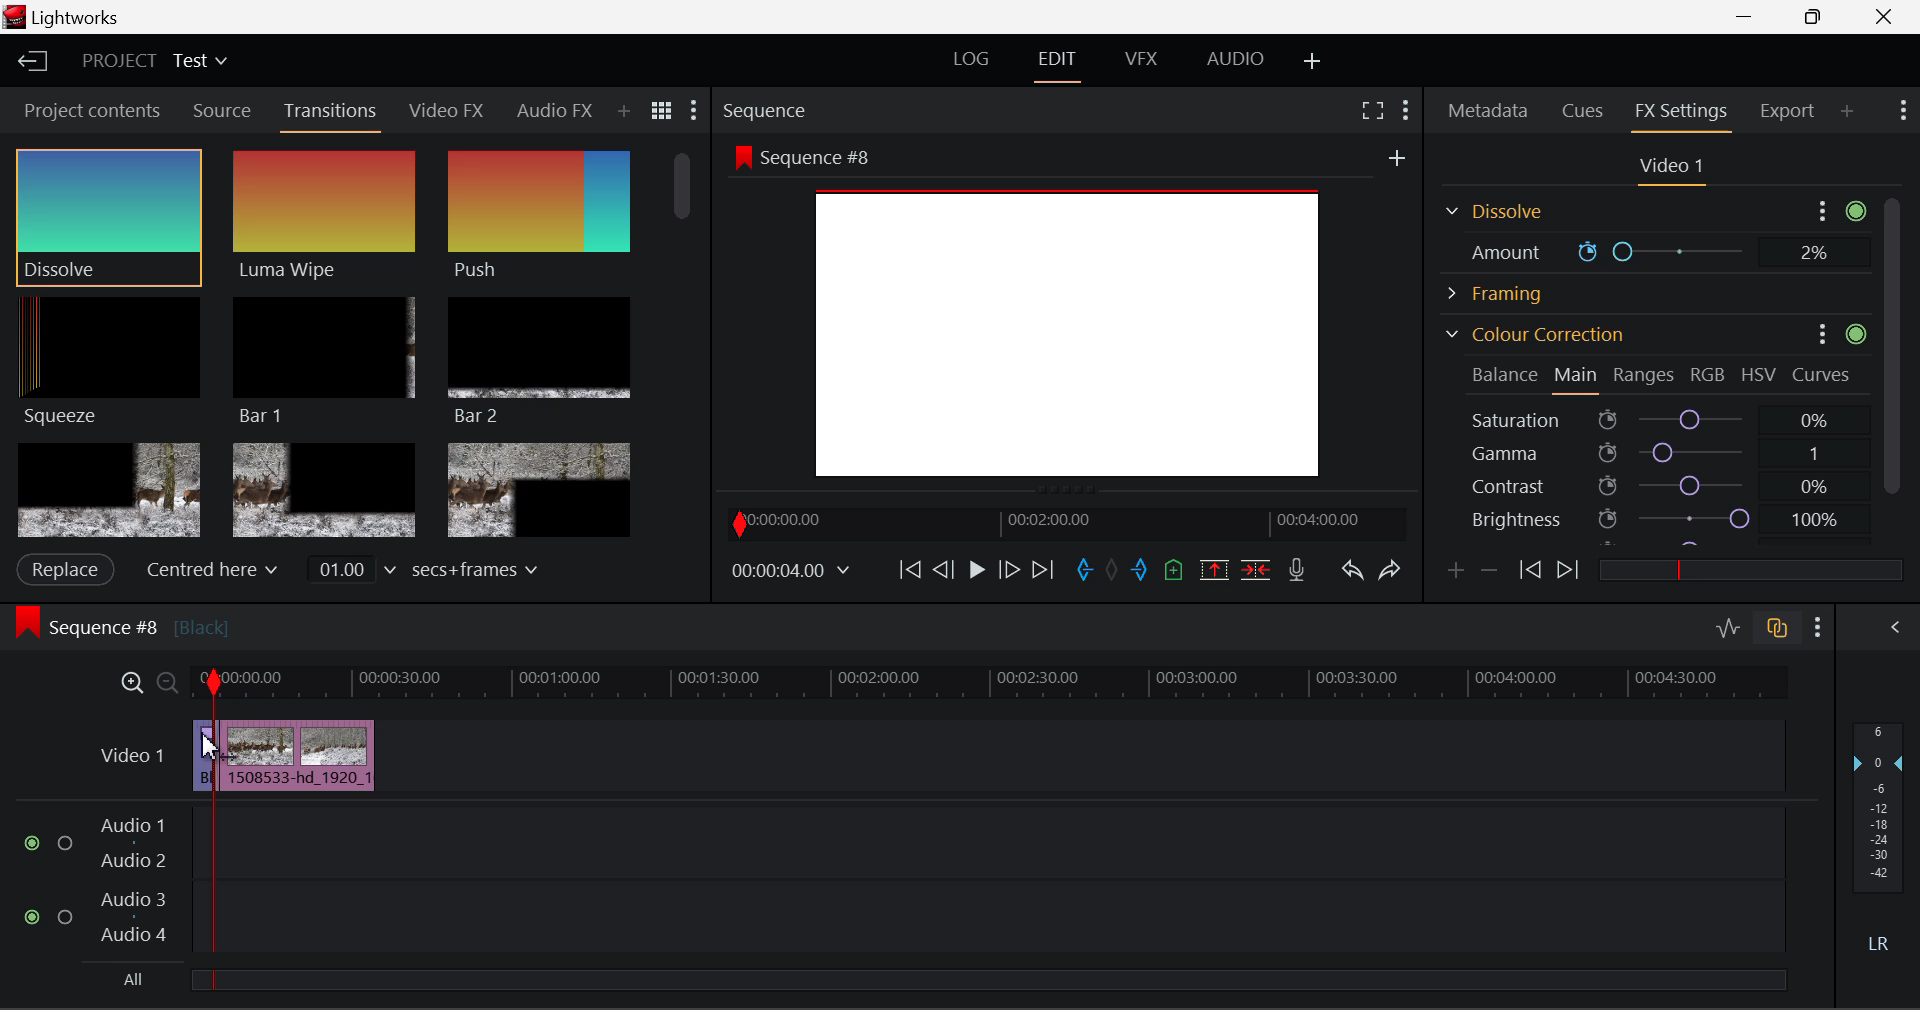 The width and height of the screenshot is (1920, 1010). I want to click on Go Back, so click(946, 568).